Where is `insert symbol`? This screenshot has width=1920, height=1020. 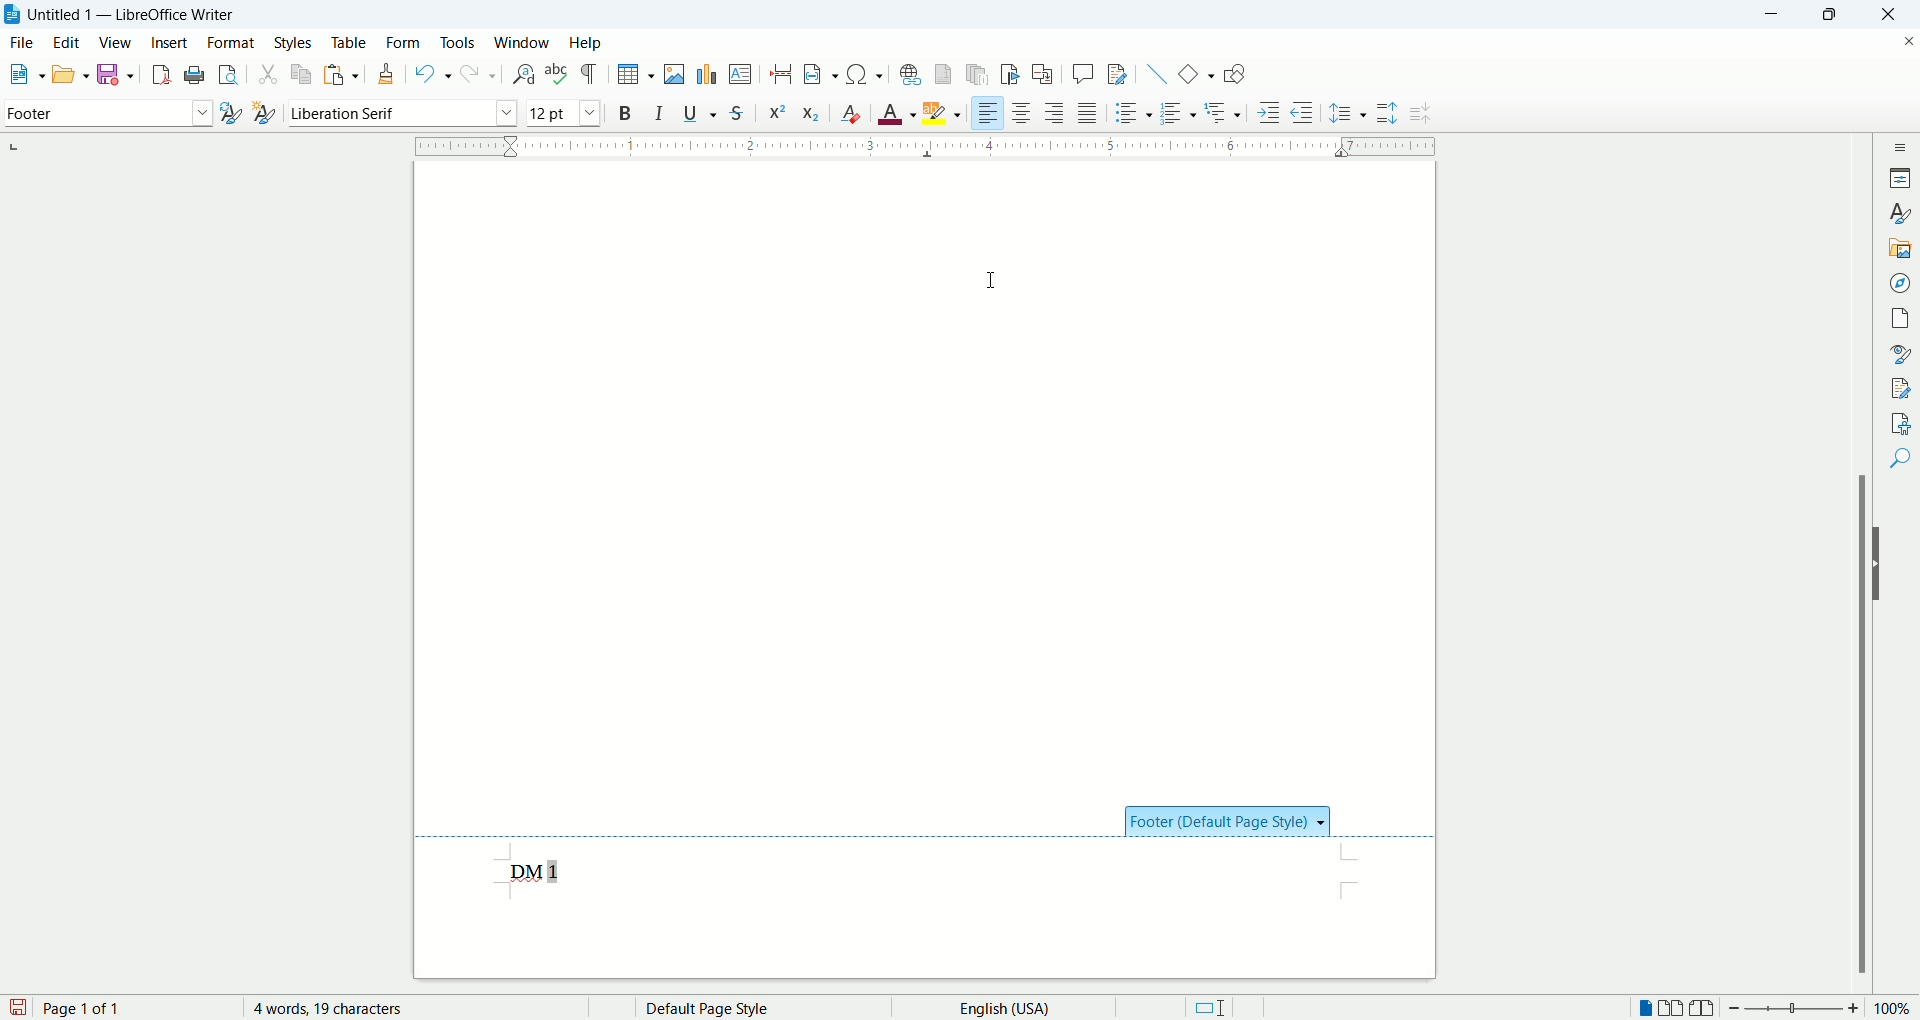 insert symbol is located at coordinates (865, 73).